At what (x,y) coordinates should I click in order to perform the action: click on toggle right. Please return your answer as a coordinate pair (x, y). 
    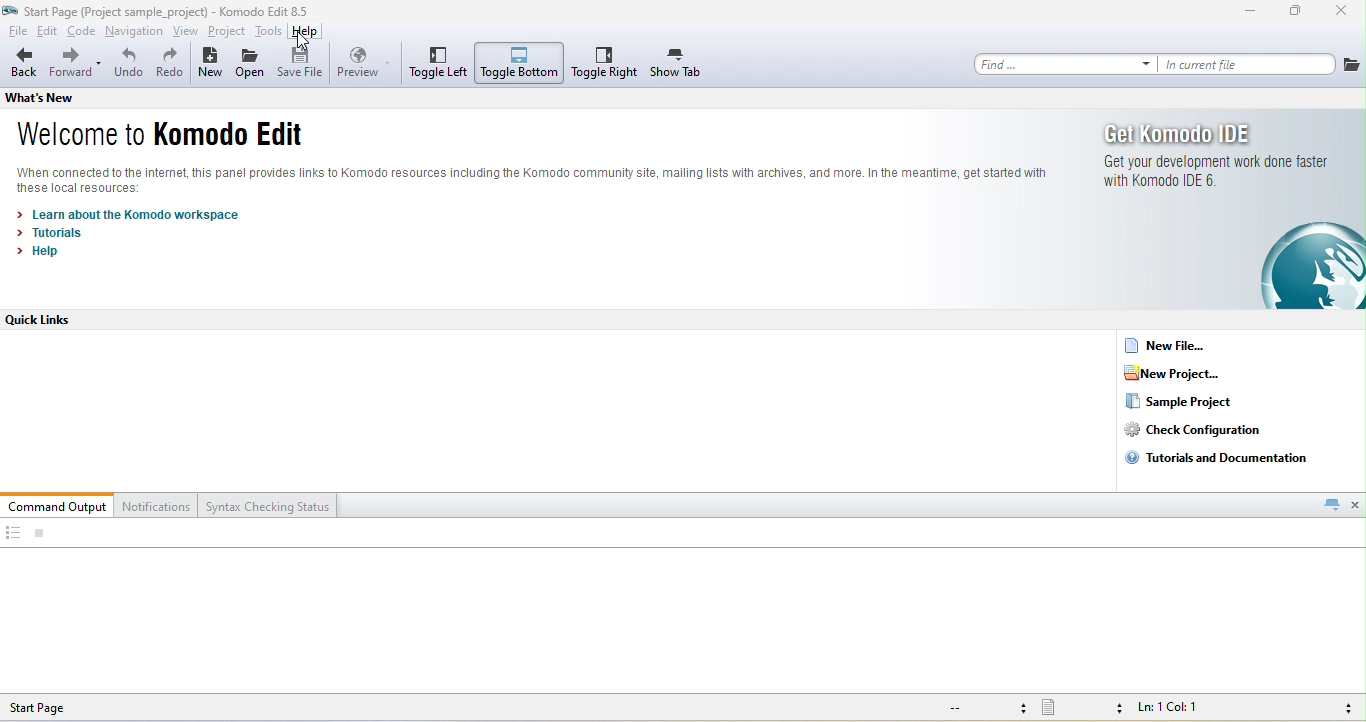
    Looking at the image, I should click on (605, 63).